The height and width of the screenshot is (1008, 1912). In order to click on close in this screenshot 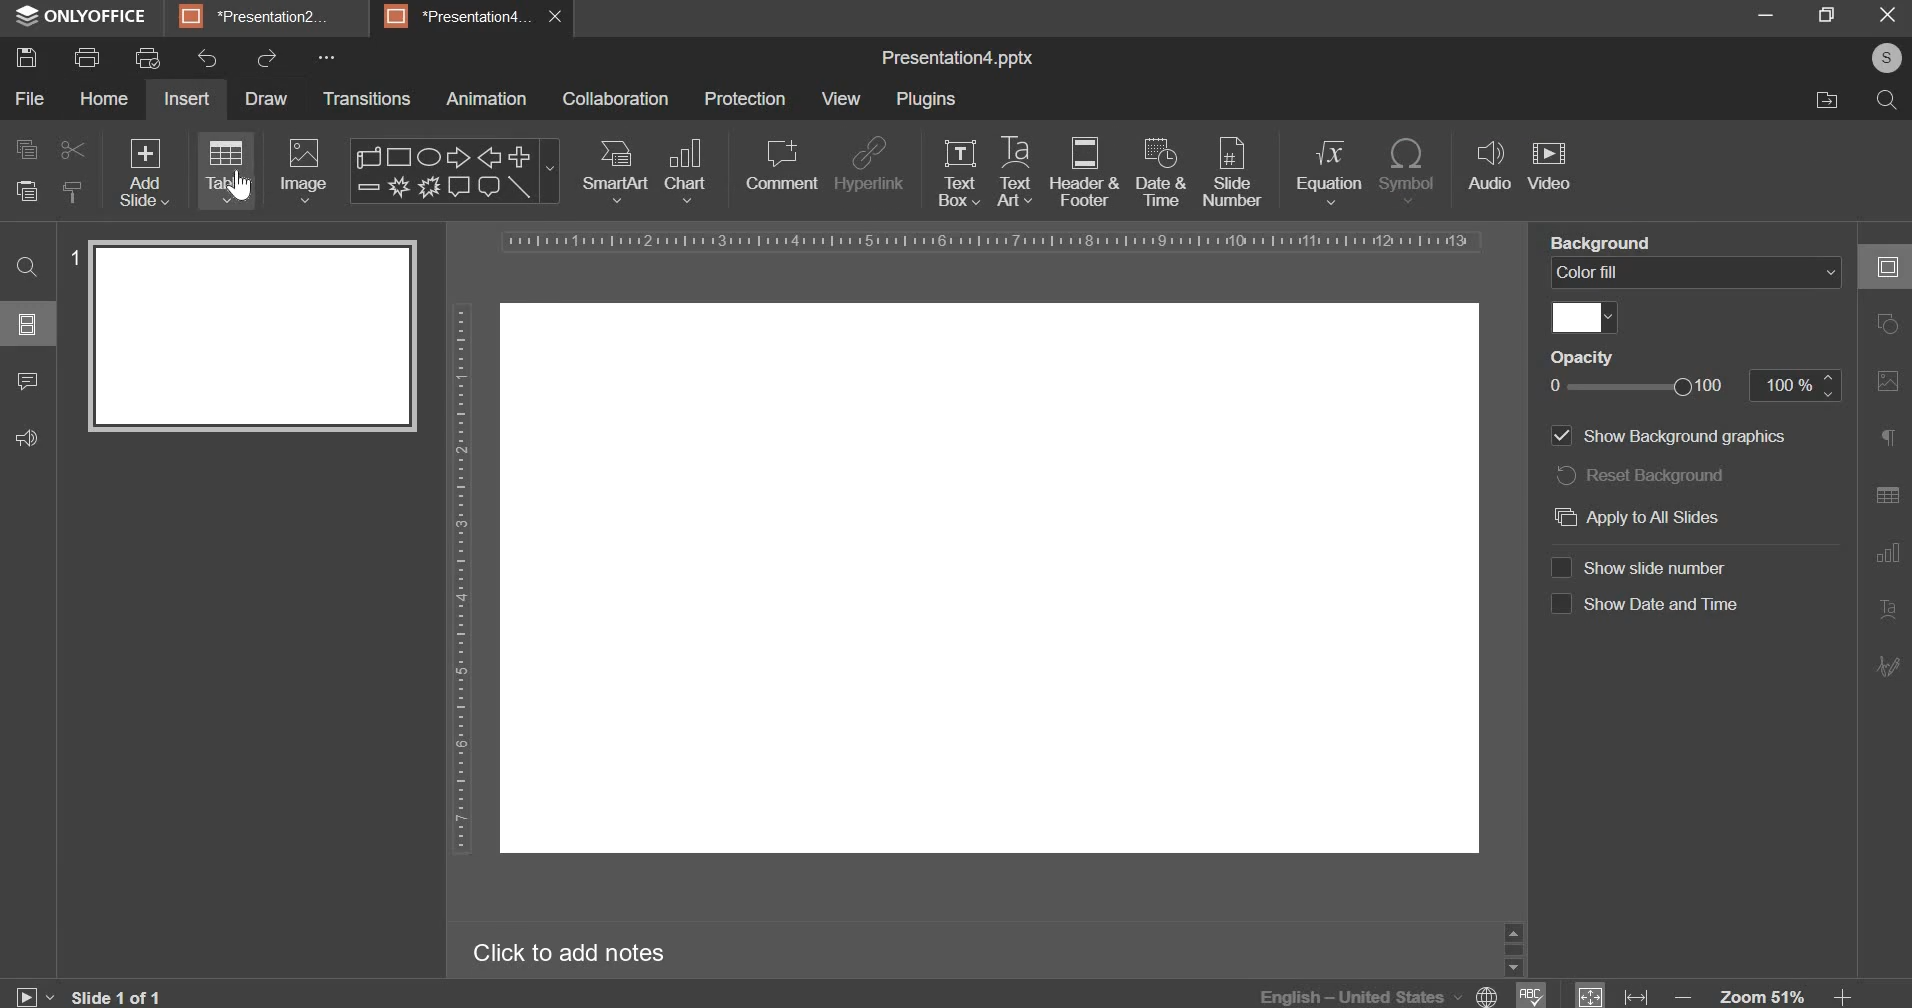, I will do `click(560, 17)`.